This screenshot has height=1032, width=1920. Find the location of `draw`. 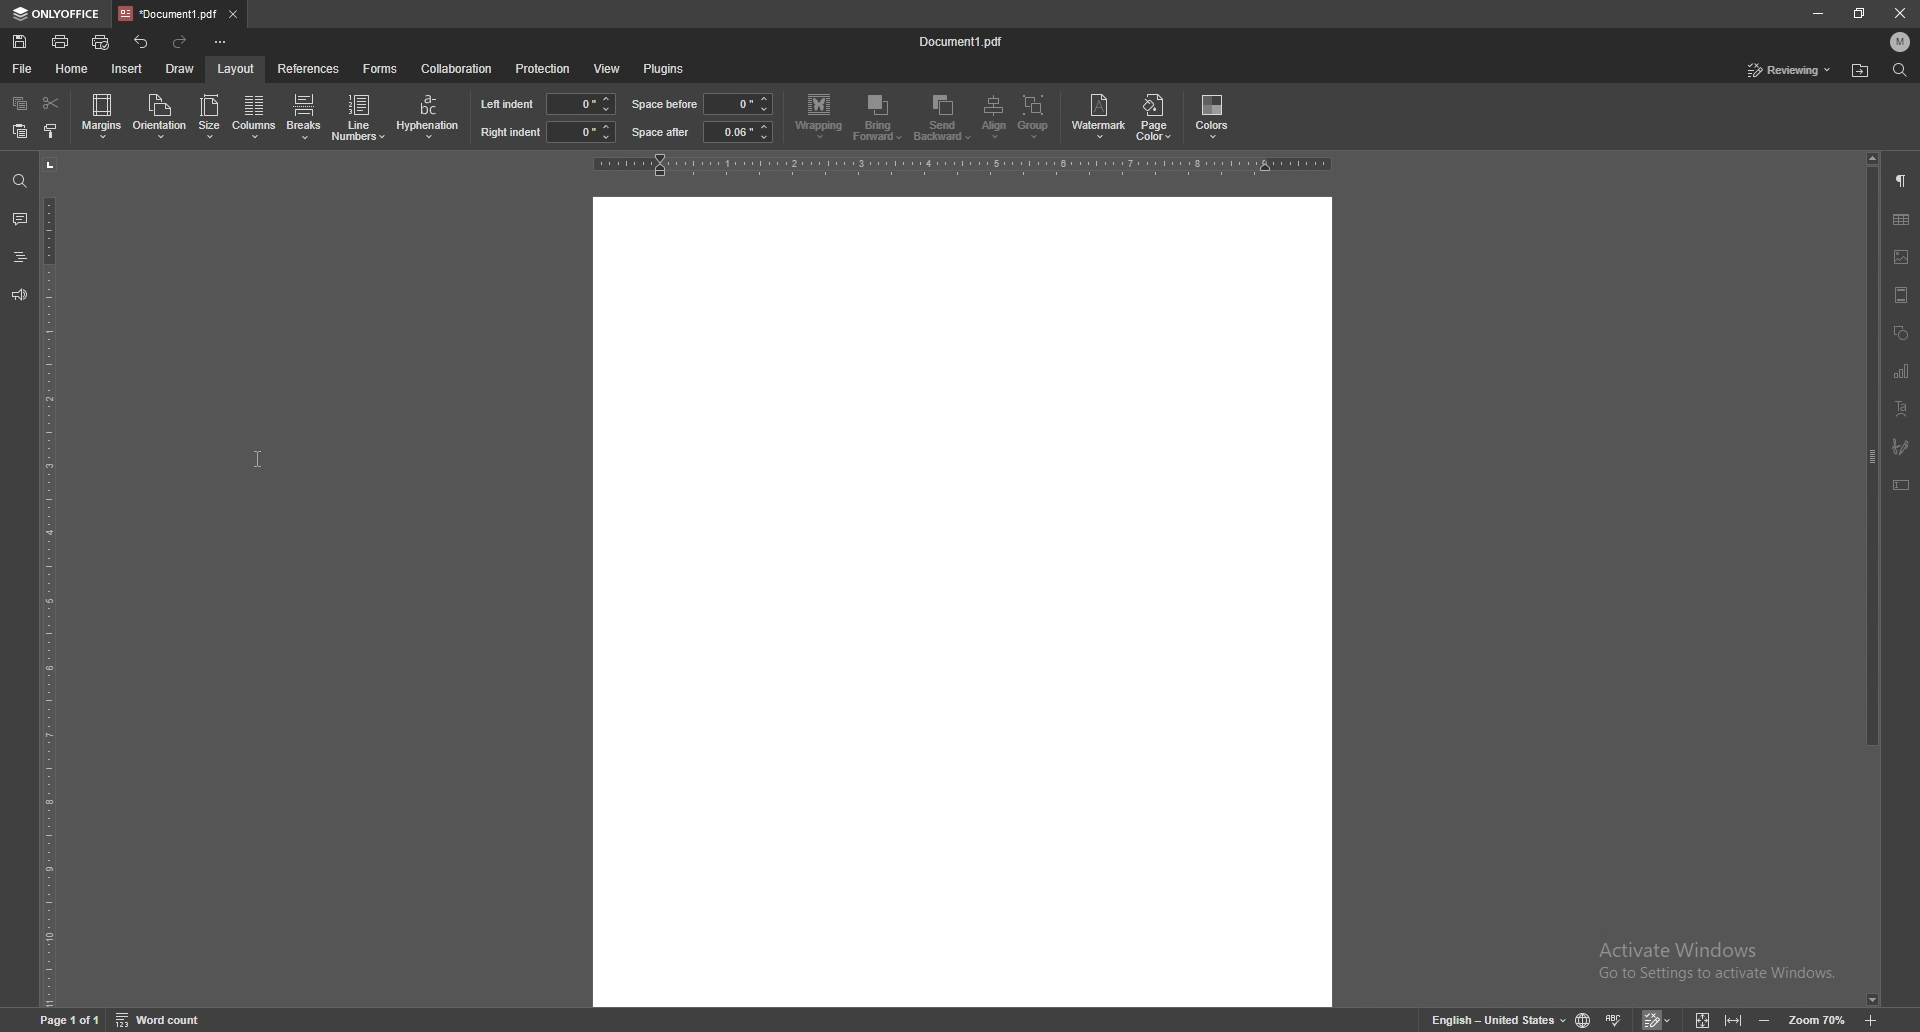

draw is located at coordinates (180, 68).